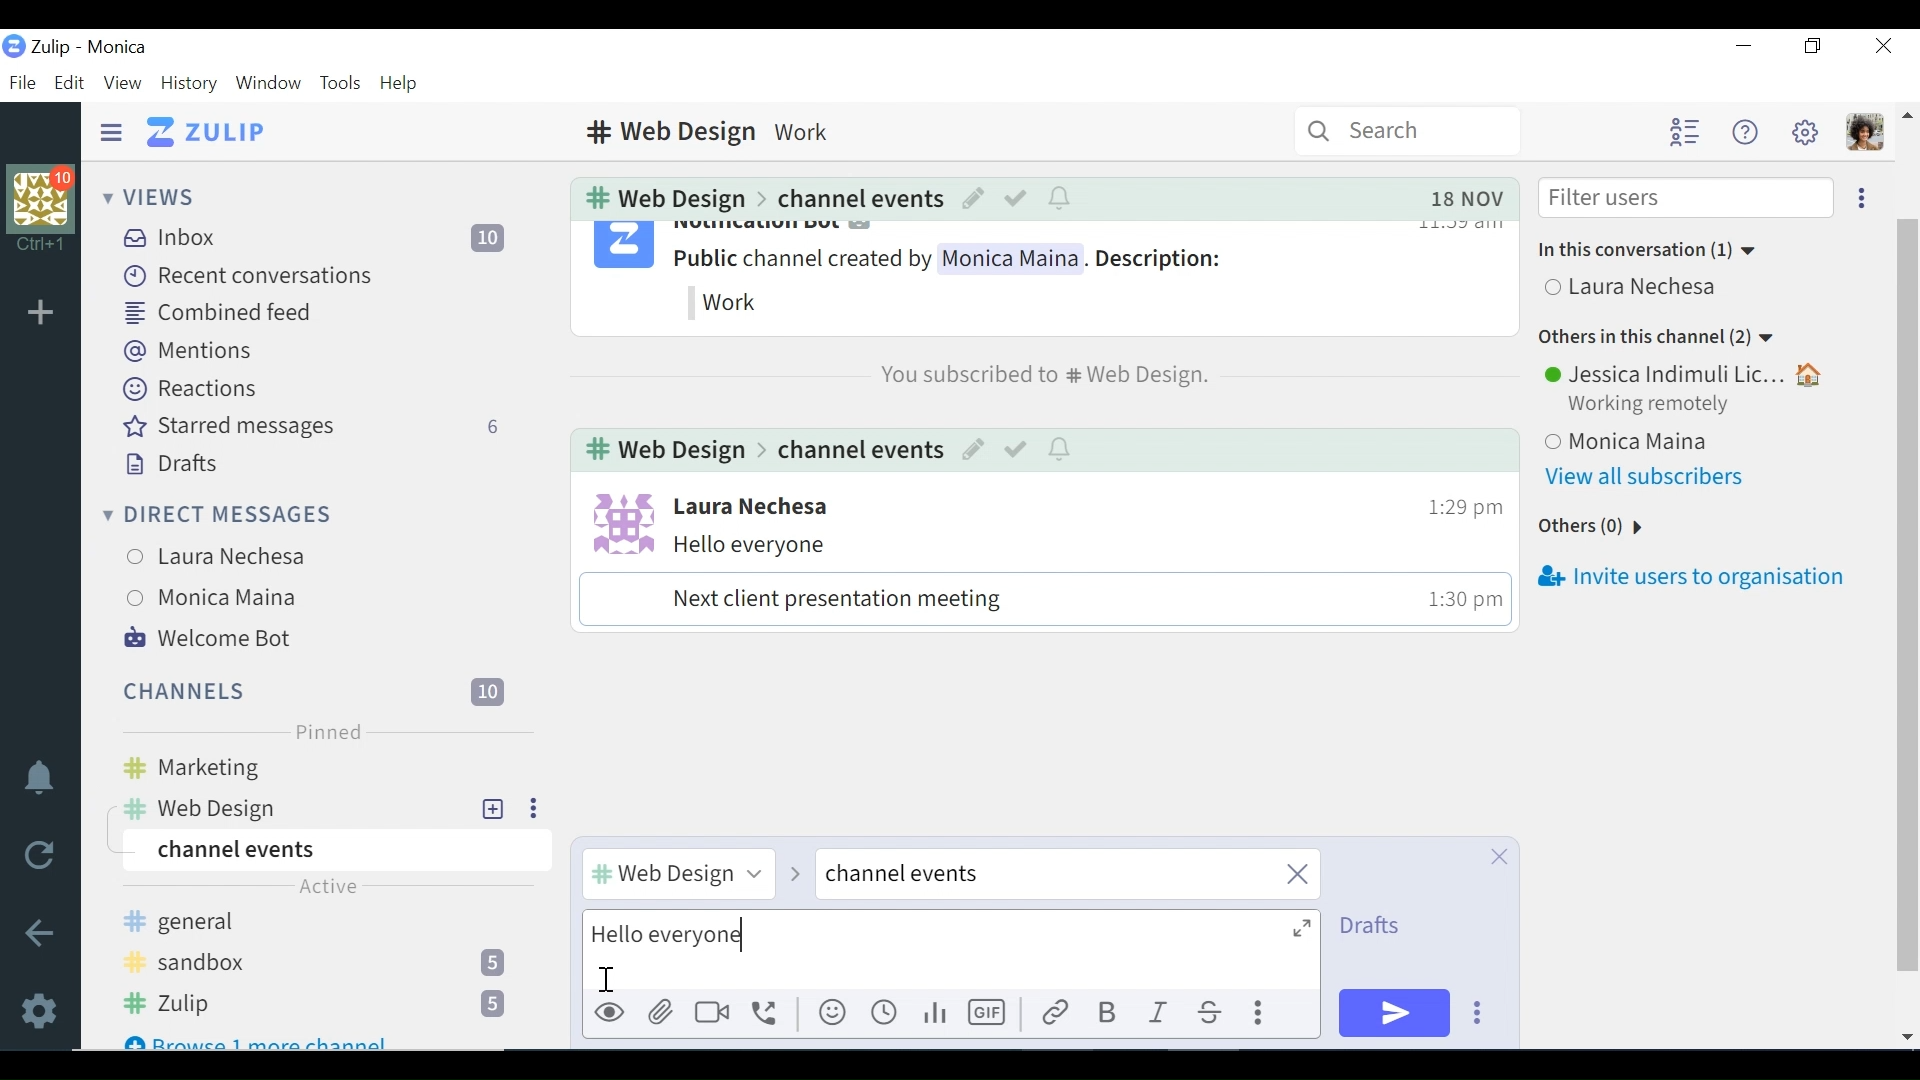 The width and height of the screenshot is (1920, 1080). What do you see at coordinates (1455, 501) in the screenshot?
I see `time` at bounding box center [1455, 501].